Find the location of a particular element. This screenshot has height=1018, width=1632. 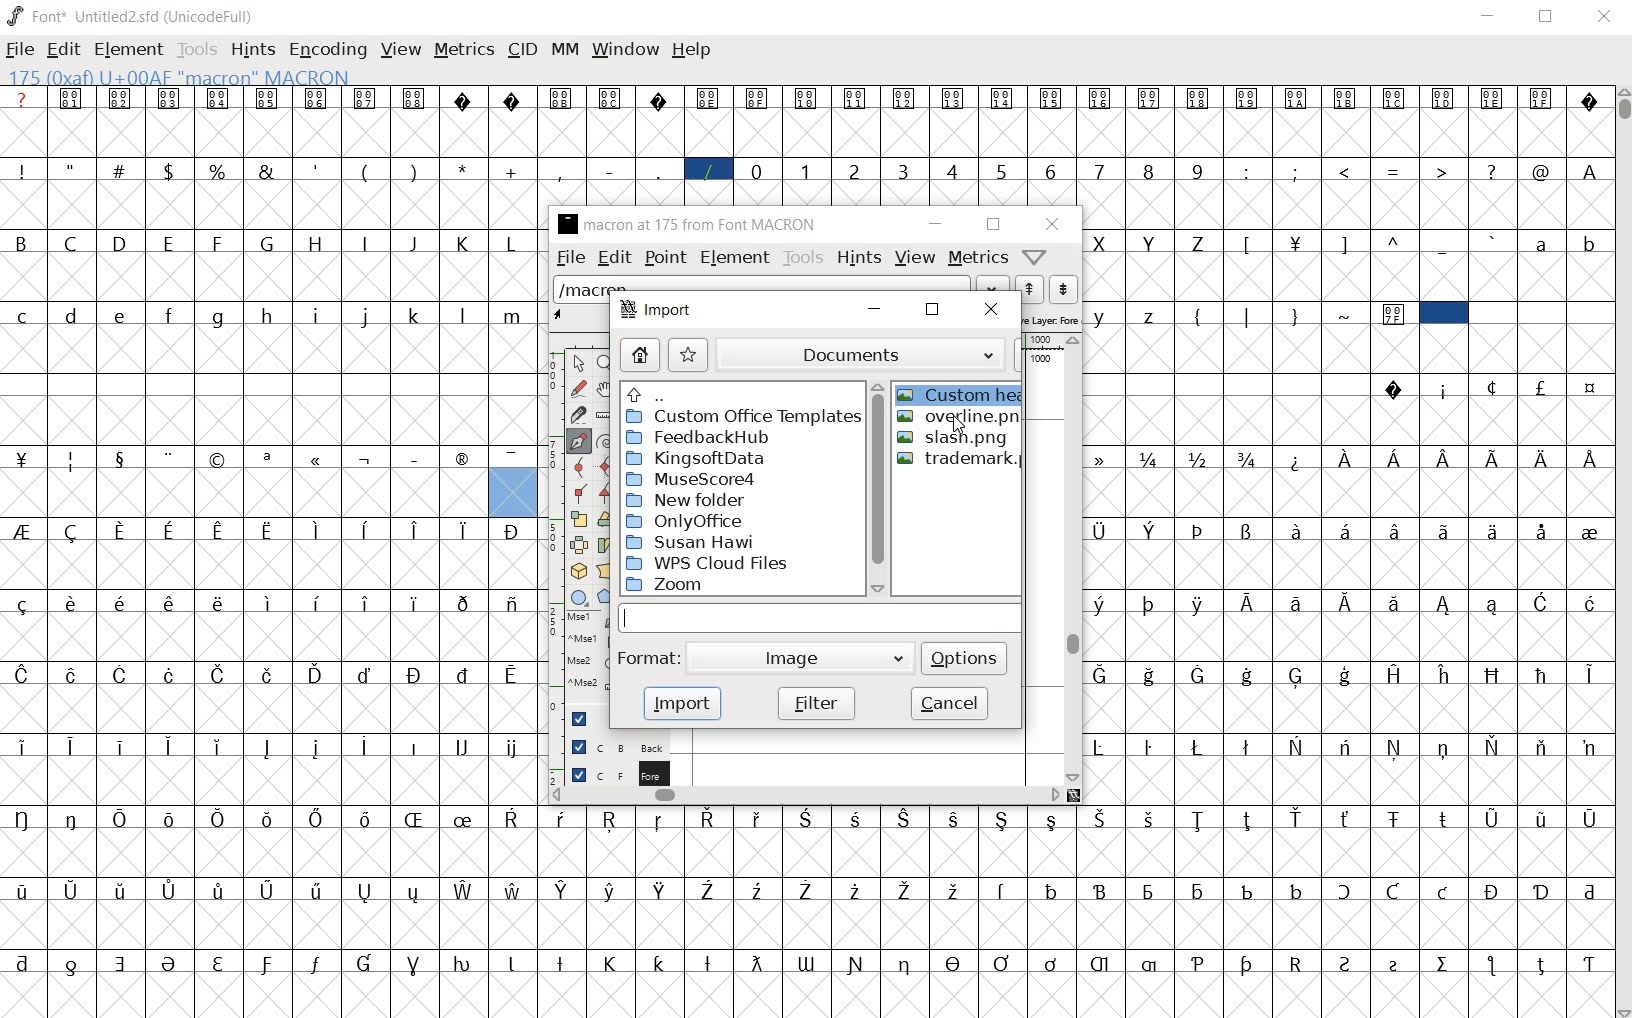

Symbol is located at coordinates (222, 745).